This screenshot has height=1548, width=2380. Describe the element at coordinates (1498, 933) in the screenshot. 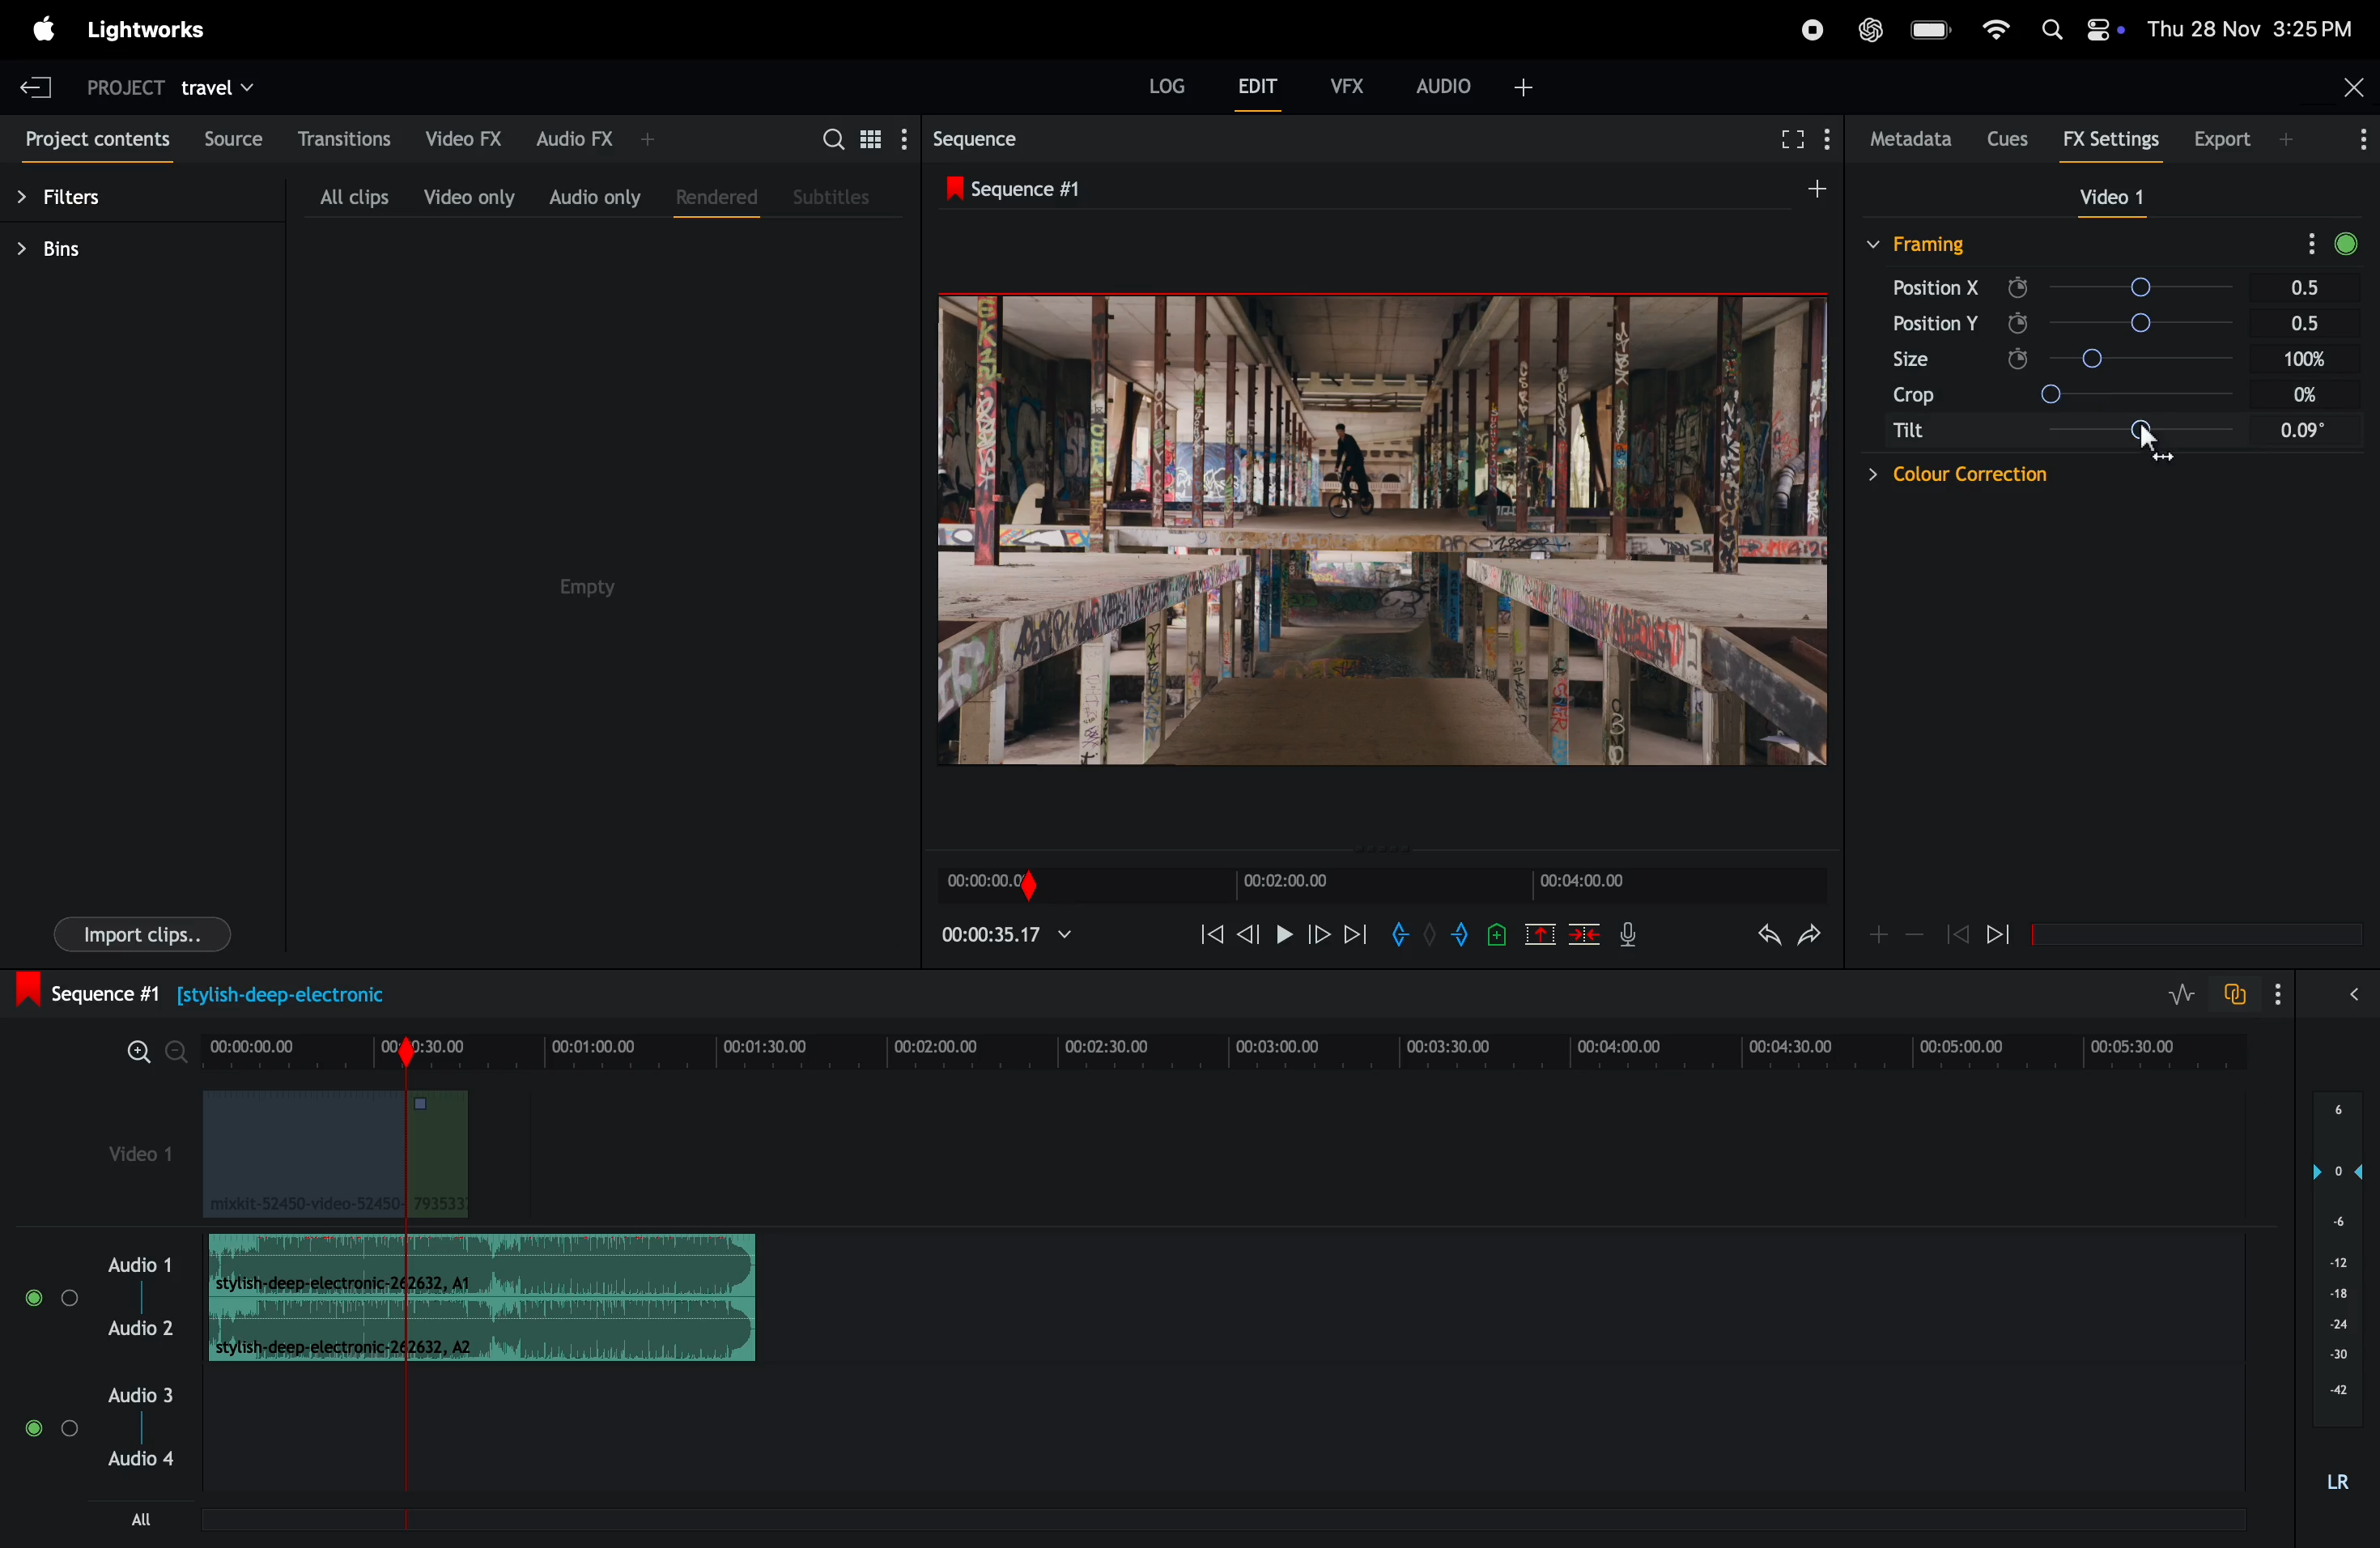

I see `add cue to current positon` at that location.